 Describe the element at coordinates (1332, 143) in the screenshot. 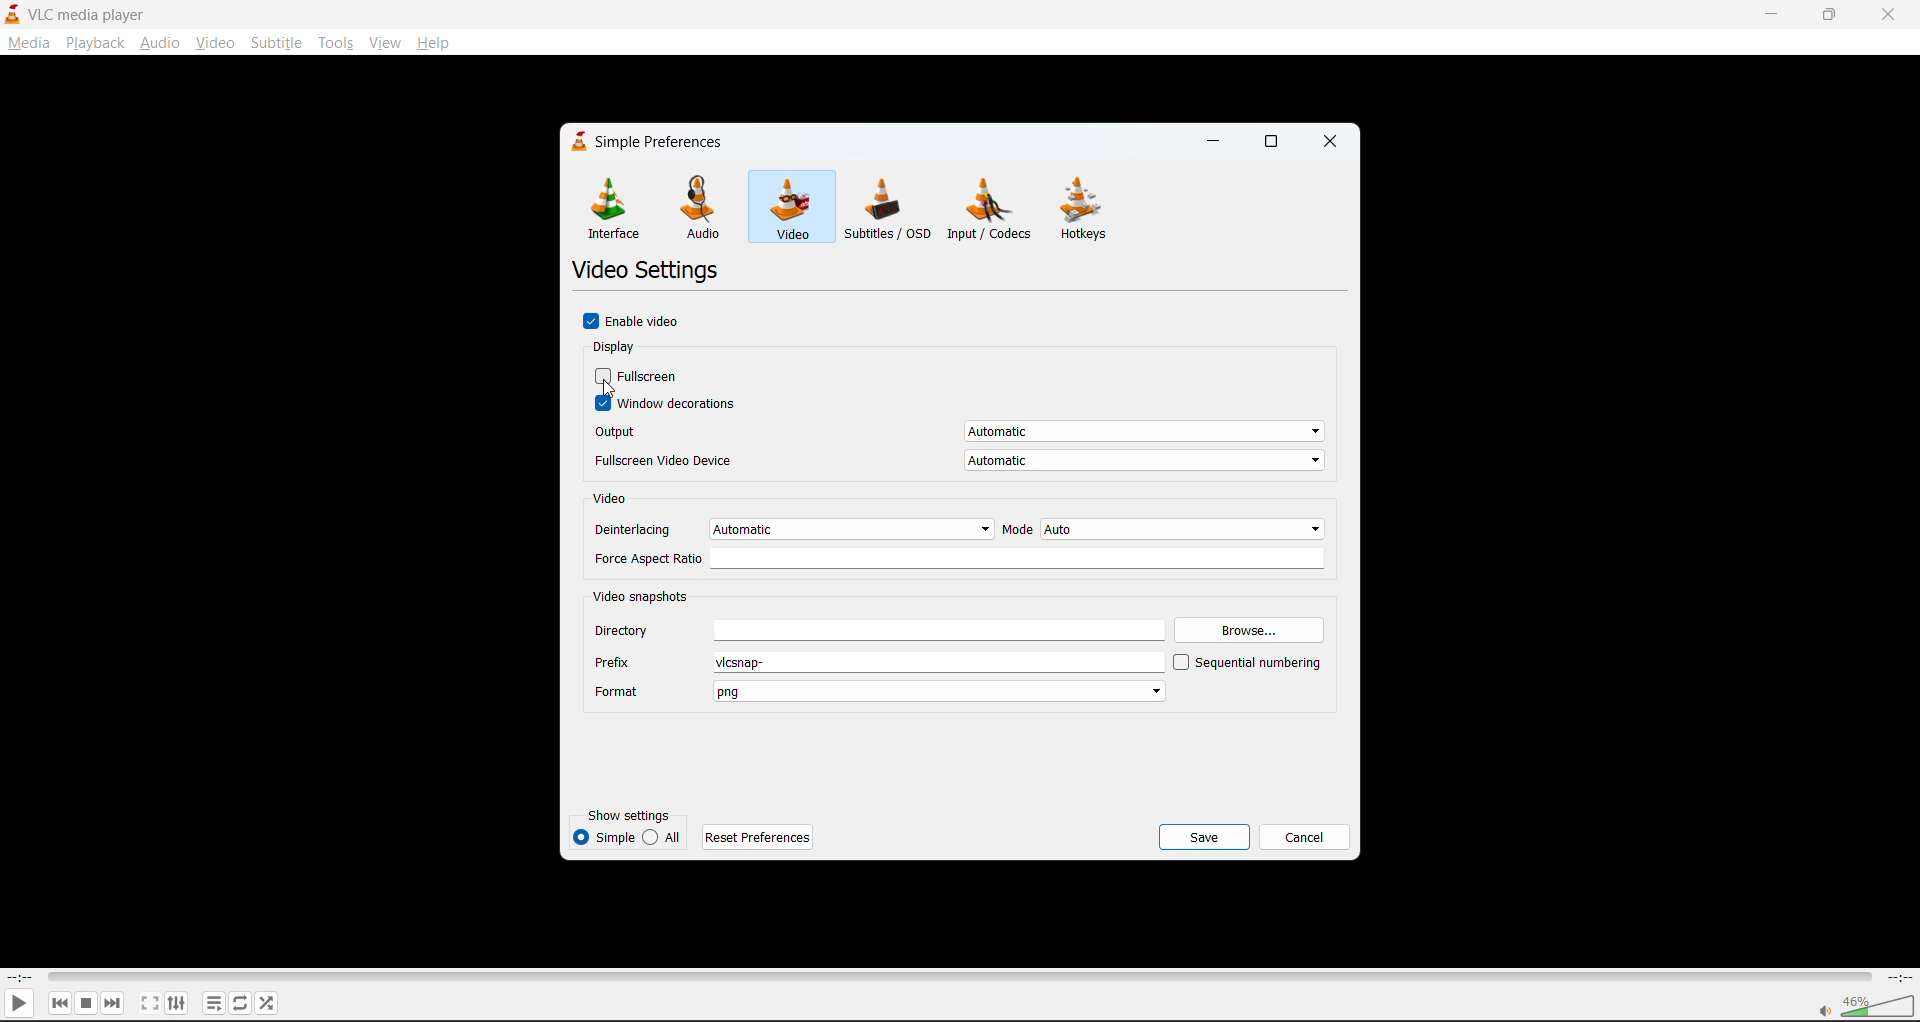

I see `close` at that location.